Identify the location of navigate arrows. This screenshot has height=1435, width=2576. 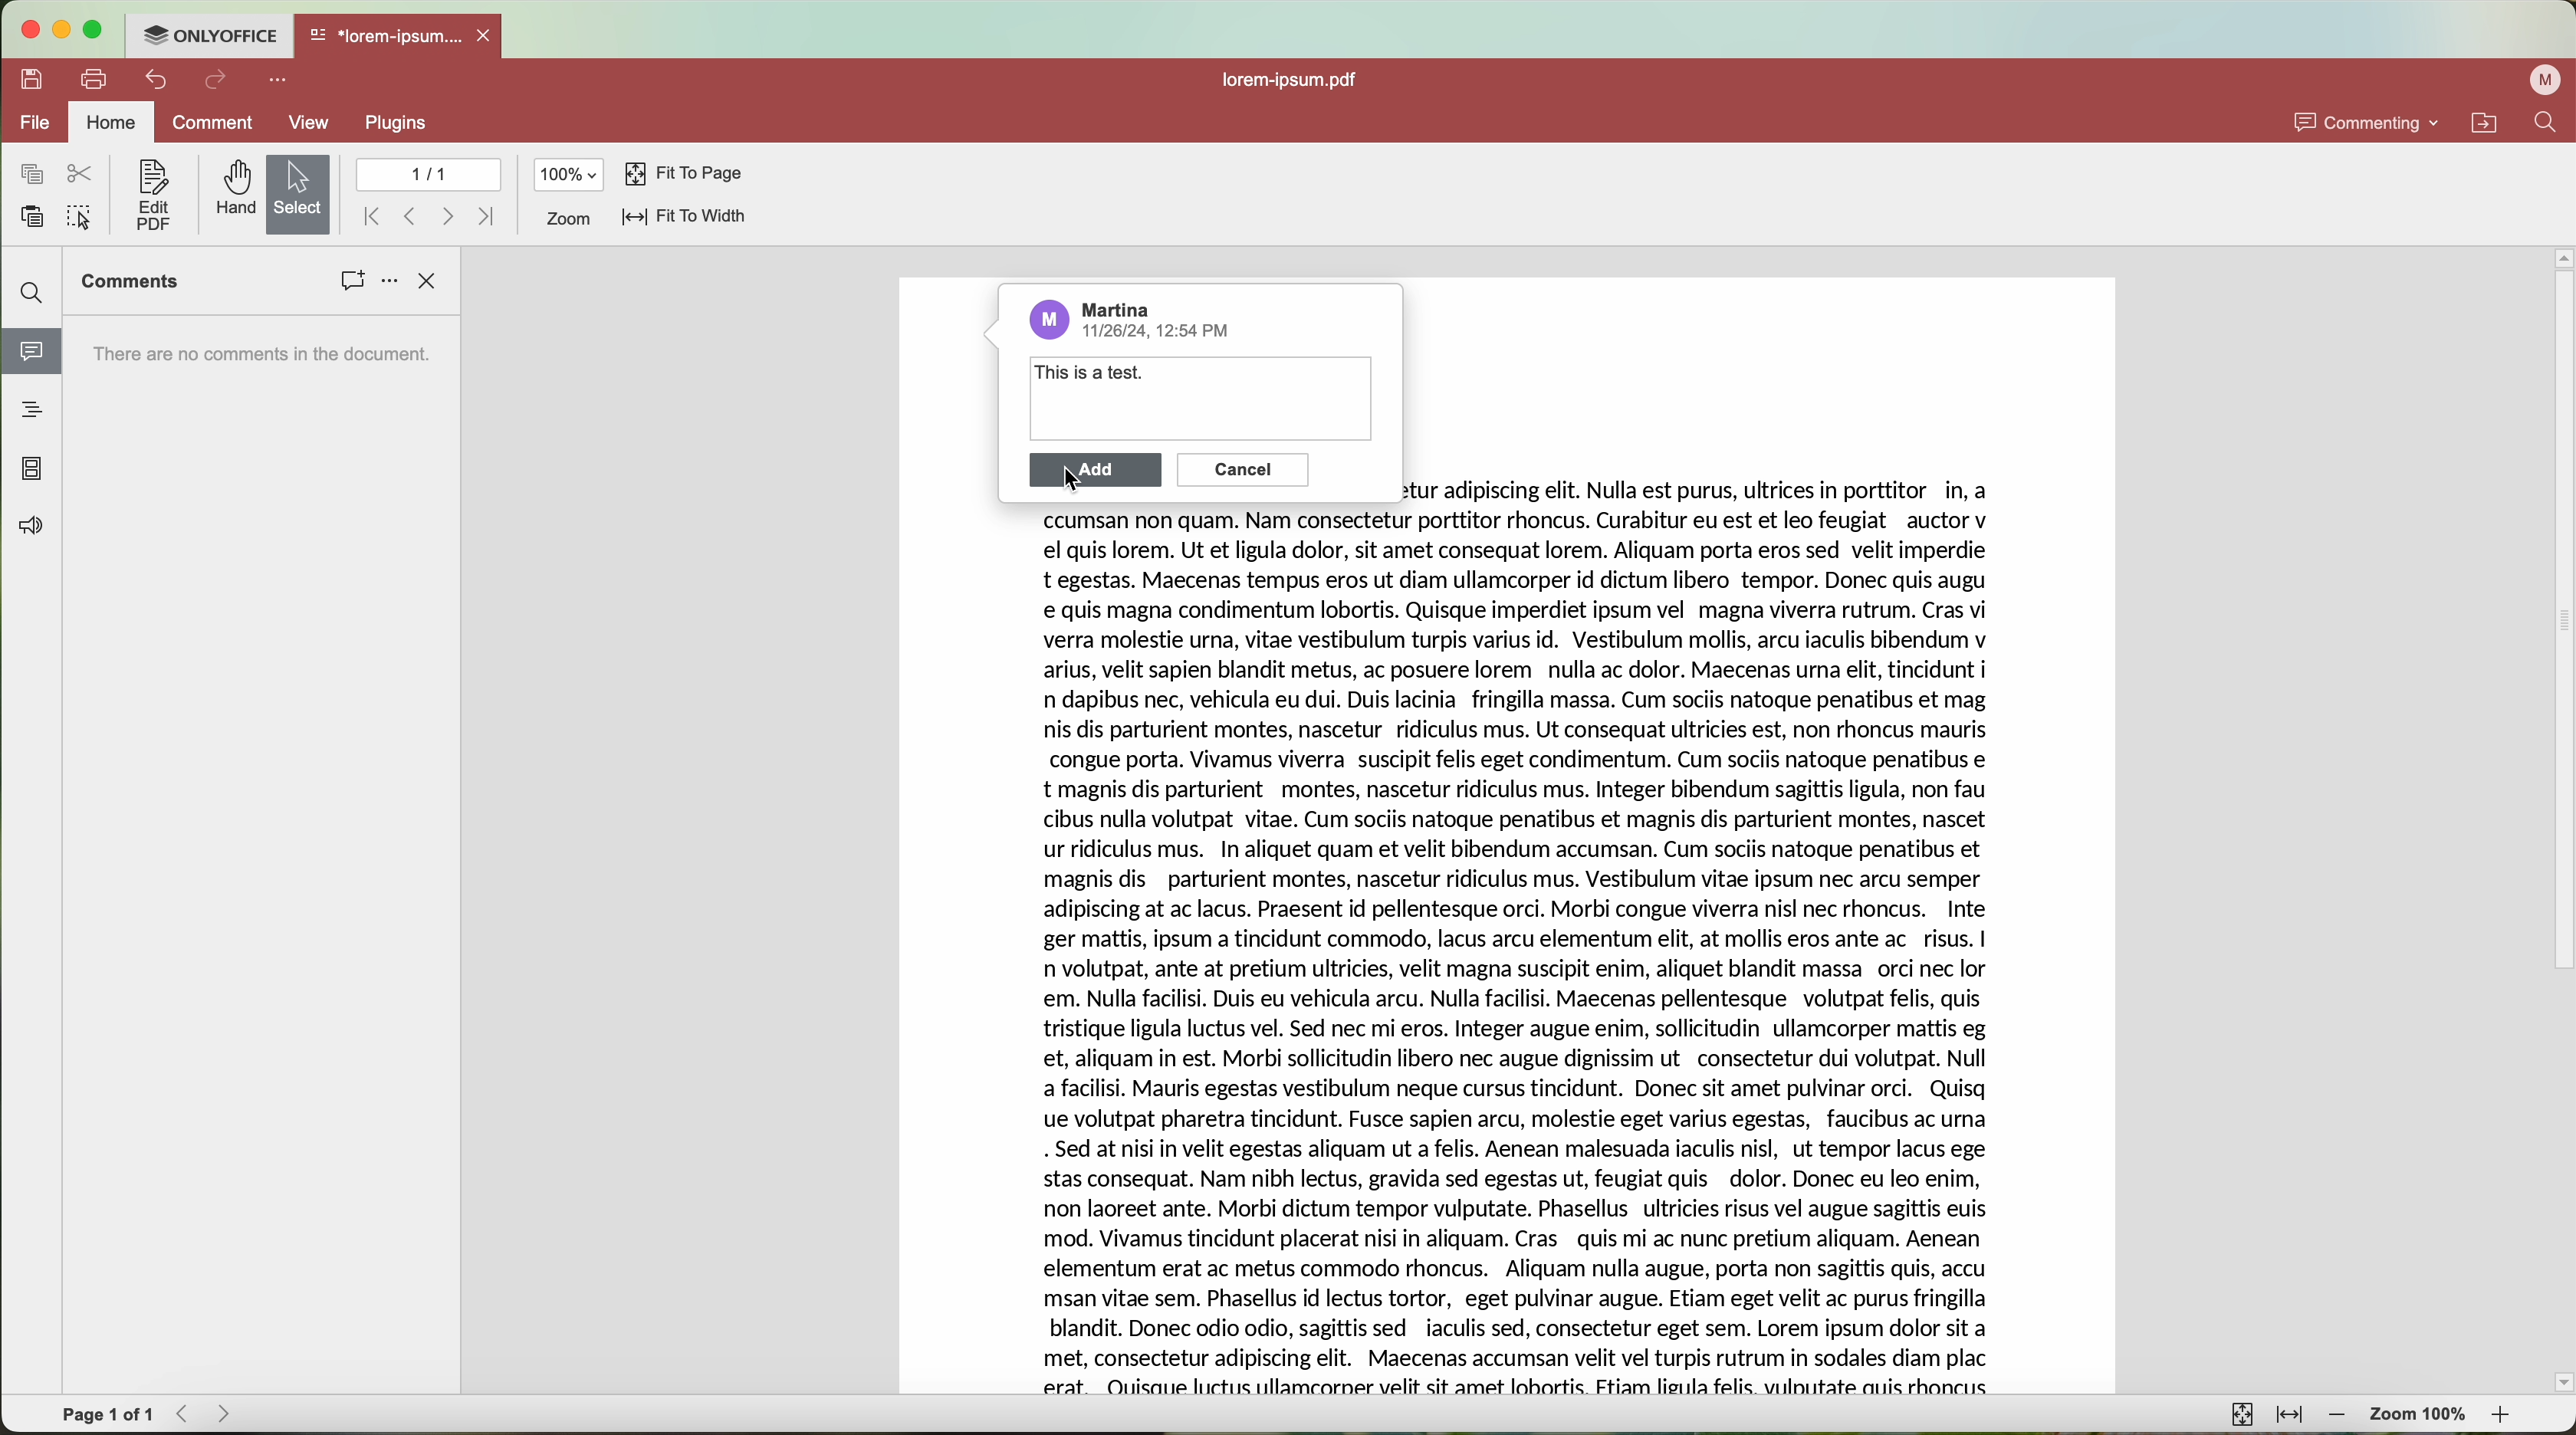
(428, 216).